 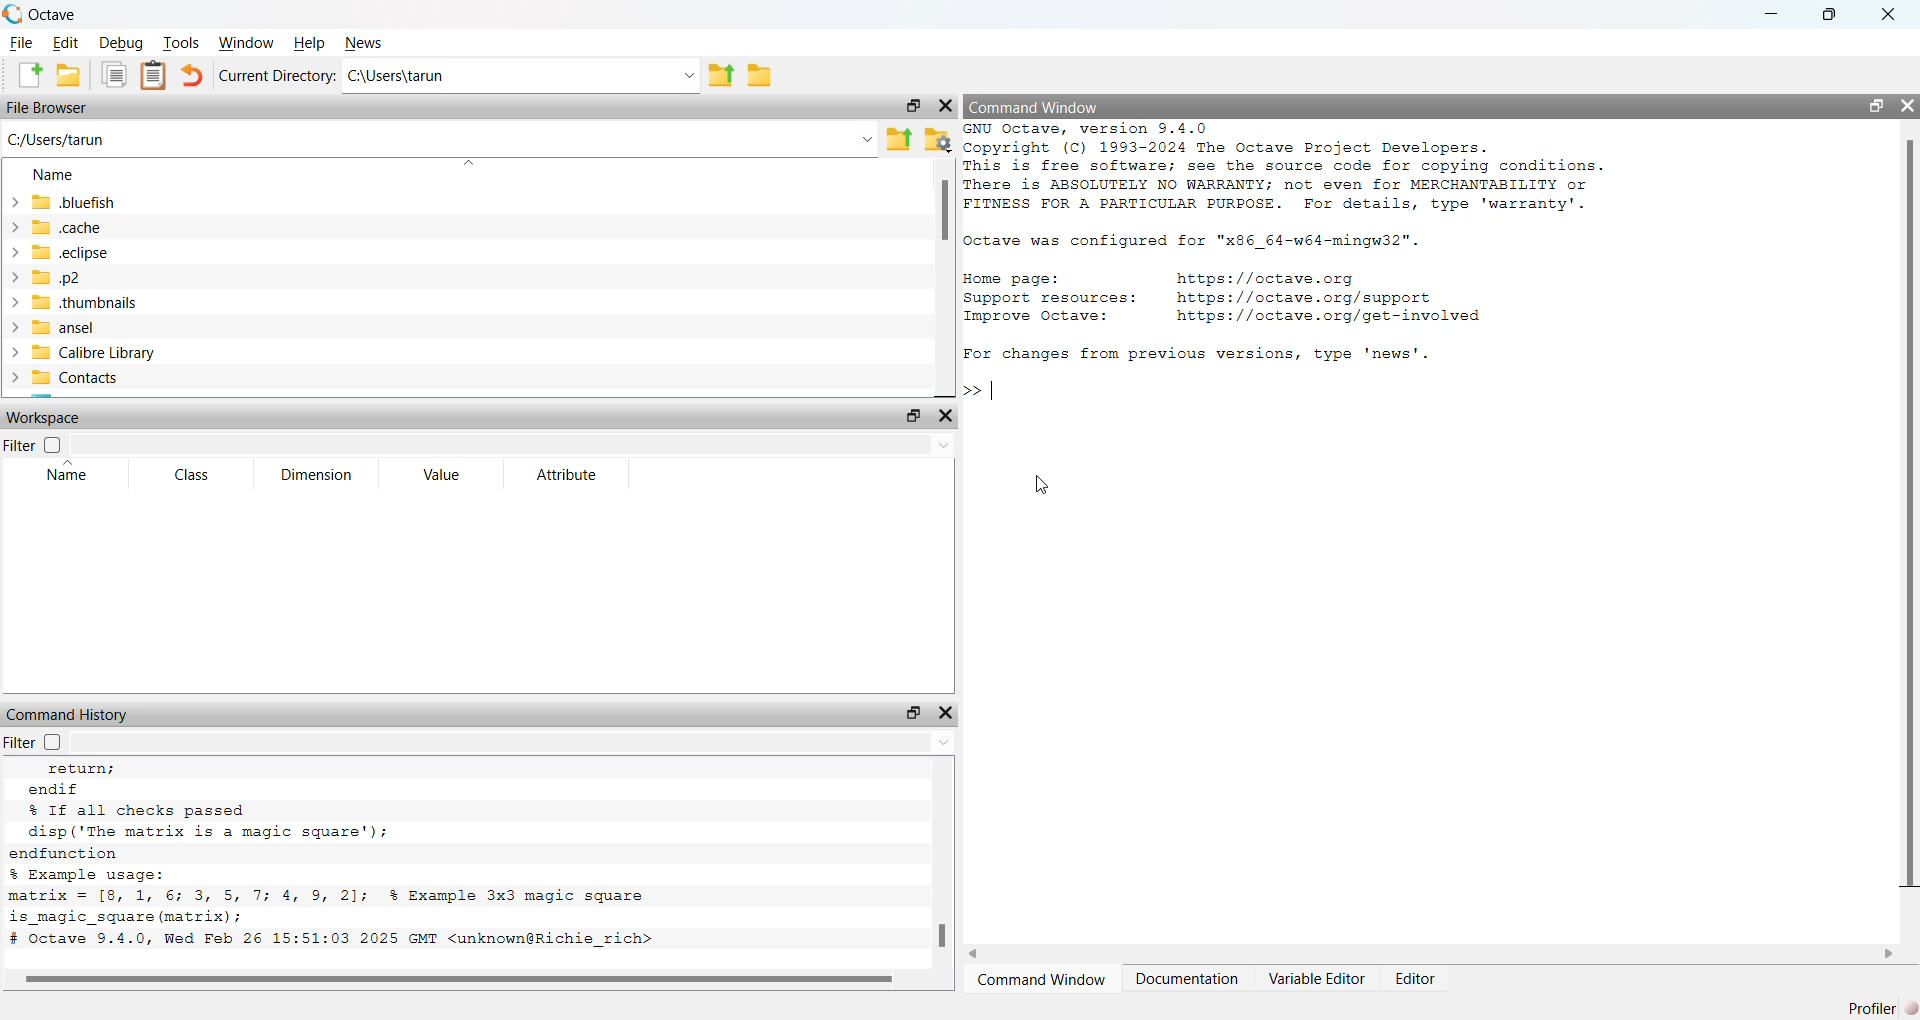 What do you see at coordinates (1046, 409) in the screenshot?
I see `Cursor` at bounding box center [1046, 409].